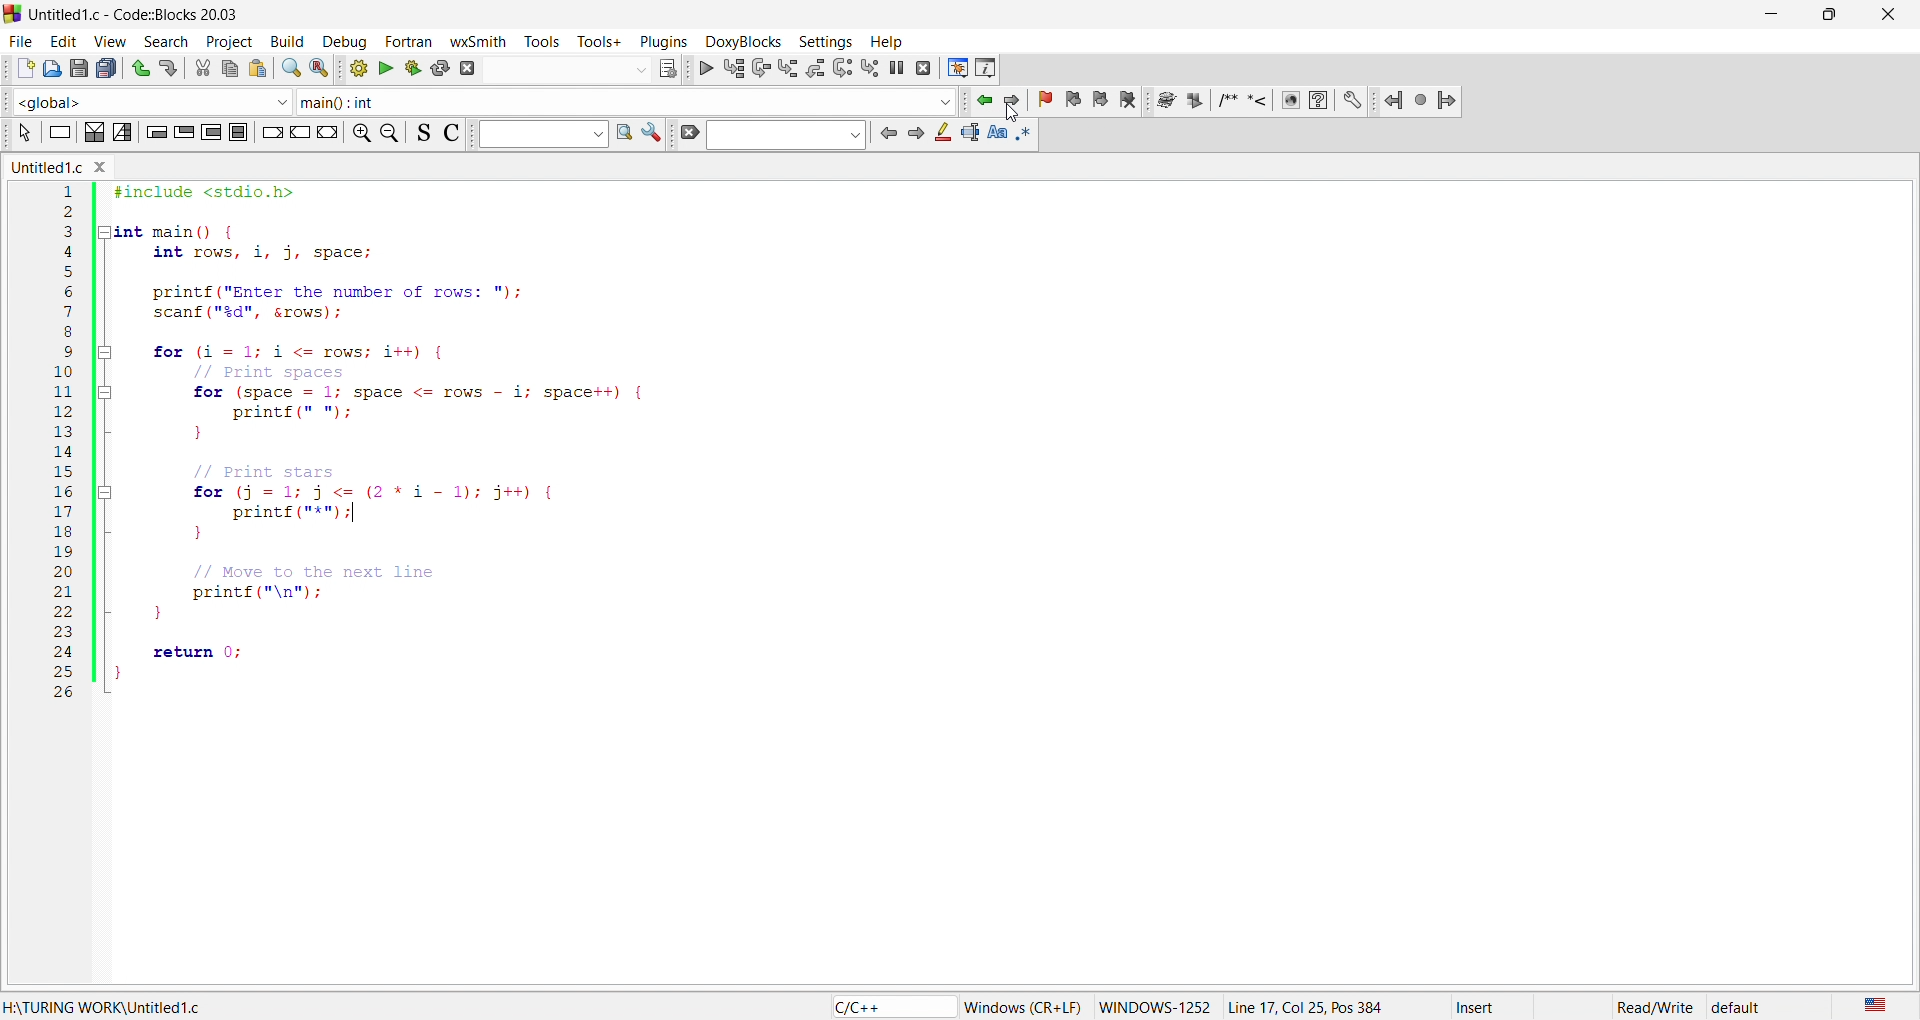  Describe the element at coordinates (20, 42) in the screenshot. I see `file` at that location.